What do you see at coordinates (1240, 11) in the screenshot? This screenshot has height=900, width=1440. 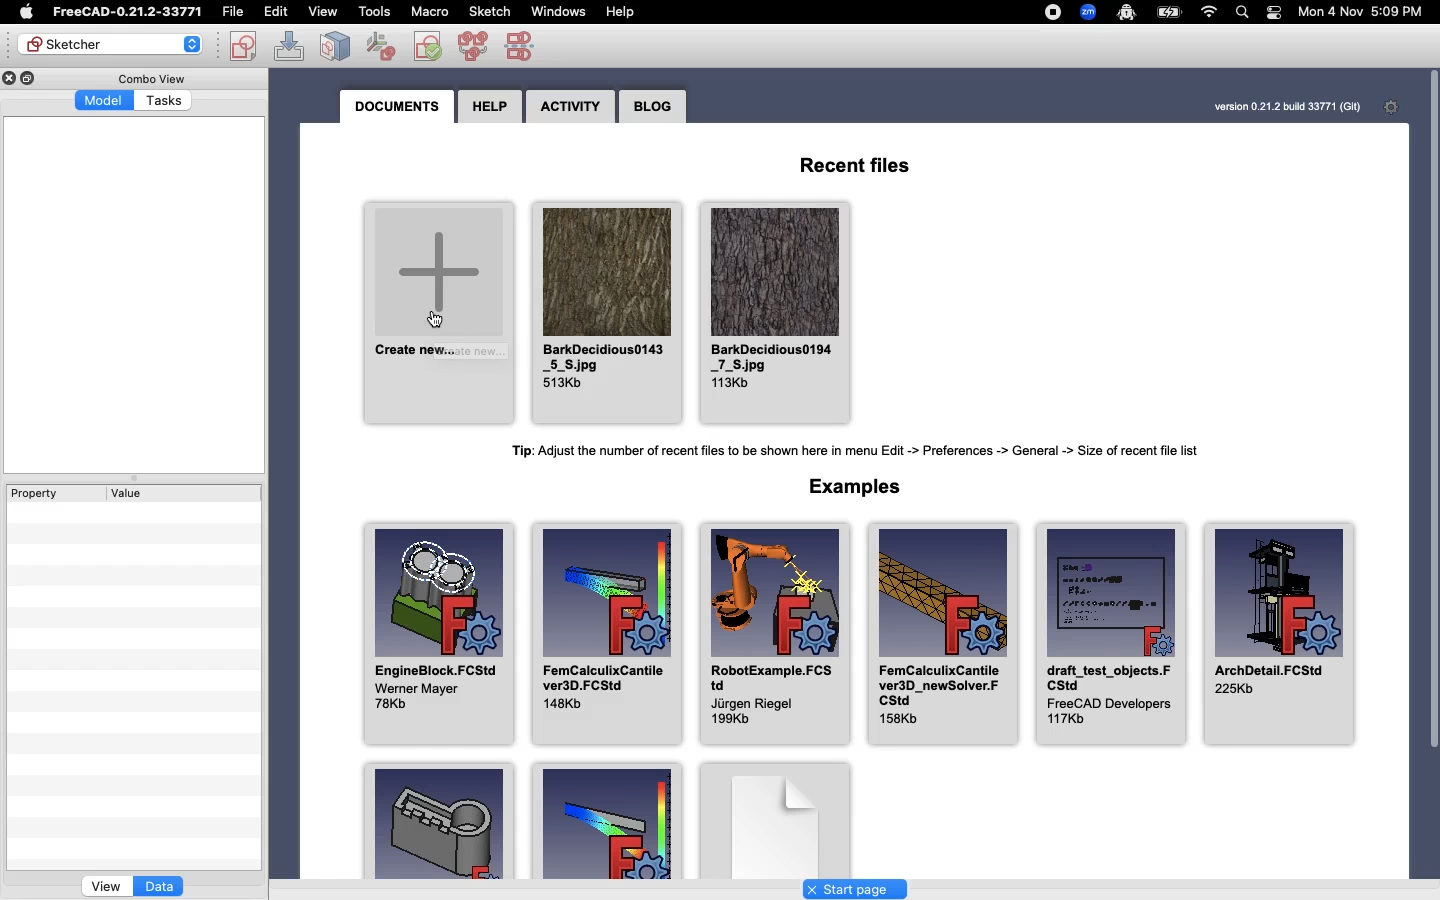 I see `Search` at bounding box center [1240, 11].